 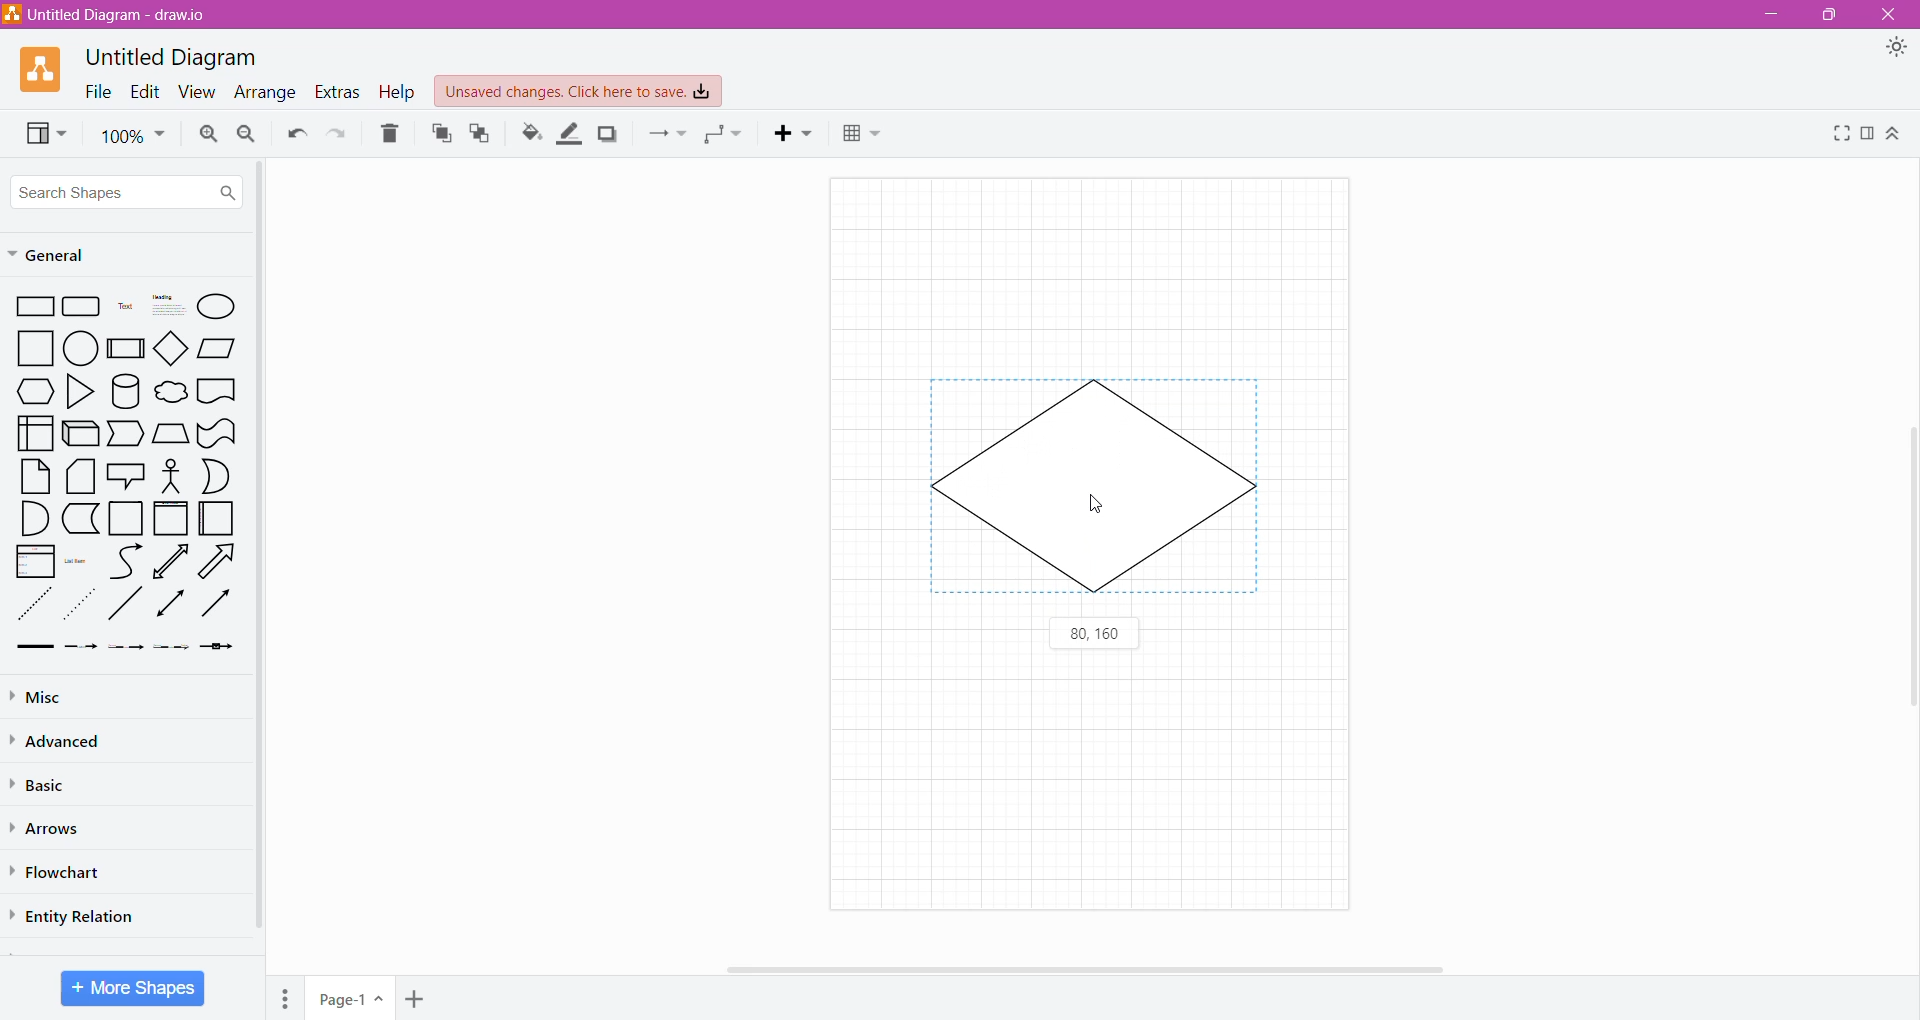 What do you see at coordinates (78, 477) in the screenshot?
I see `Card` at bounding box center [78, 477].